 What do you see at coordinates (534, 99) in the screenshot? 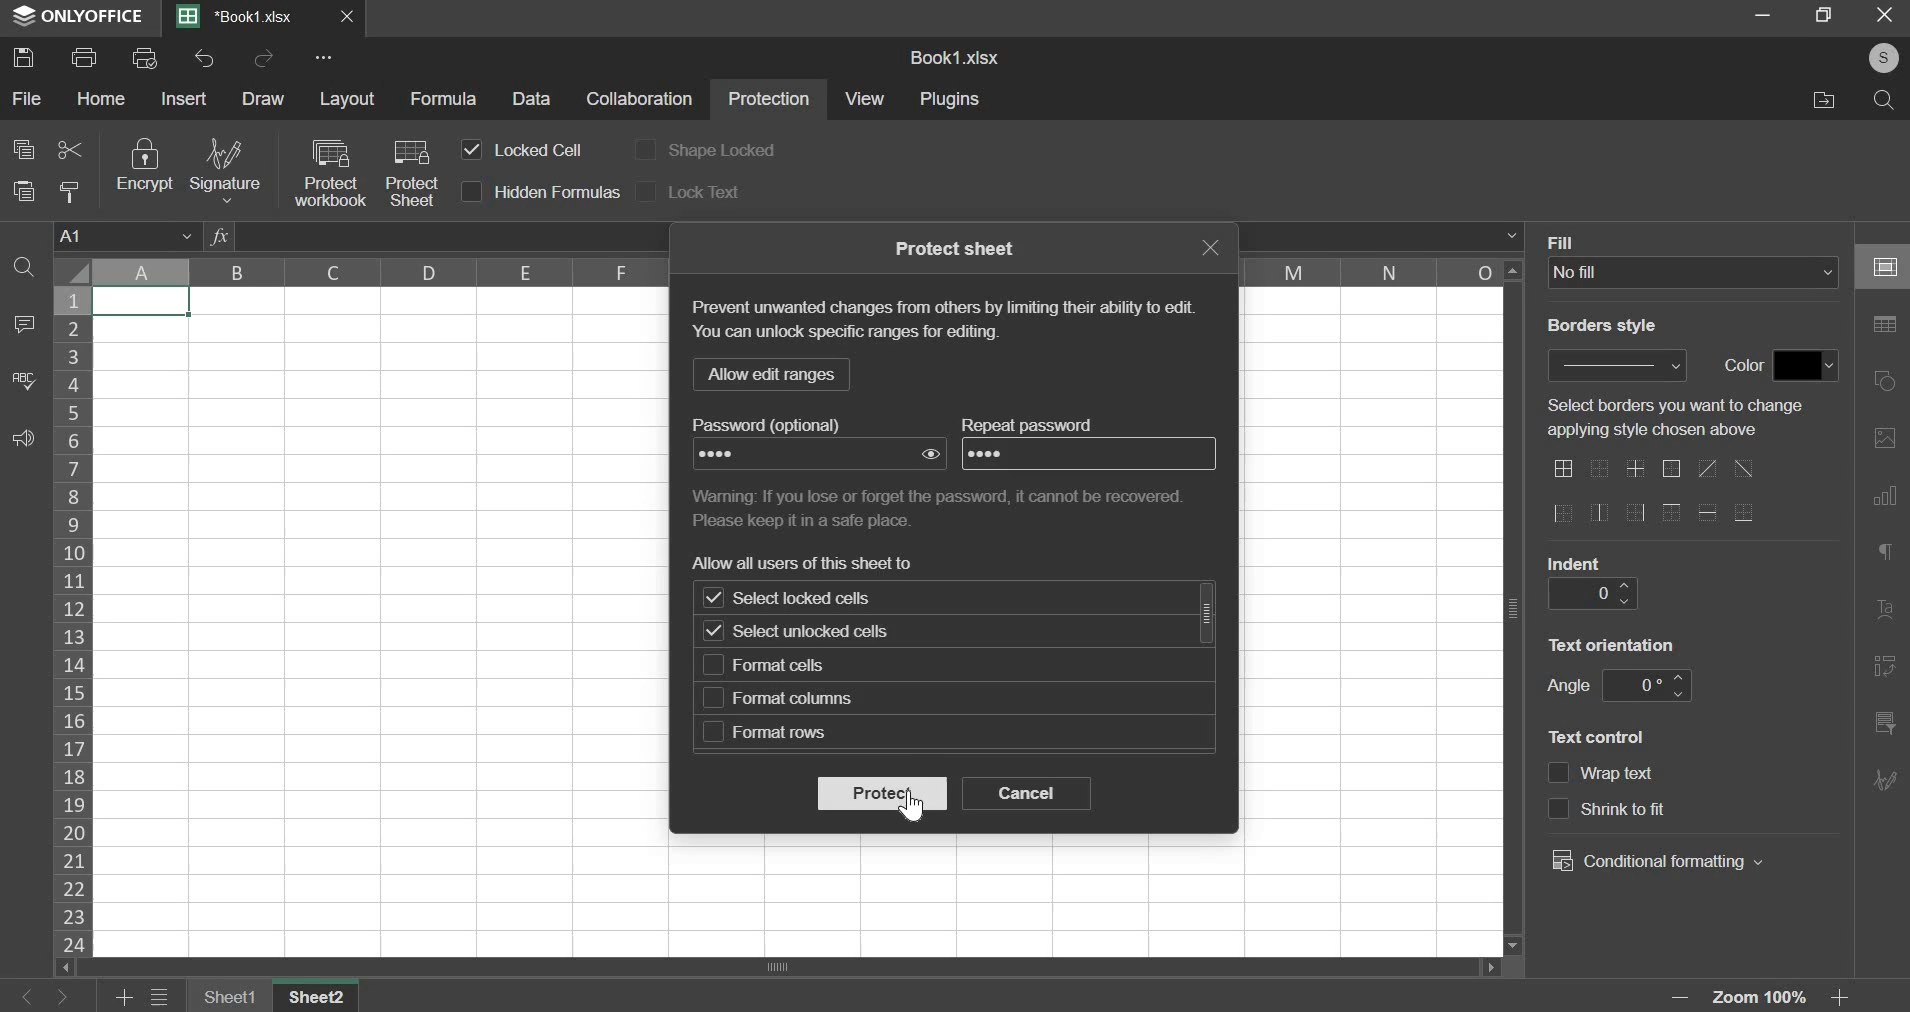
I see `data` at bounding box center [534, 99].